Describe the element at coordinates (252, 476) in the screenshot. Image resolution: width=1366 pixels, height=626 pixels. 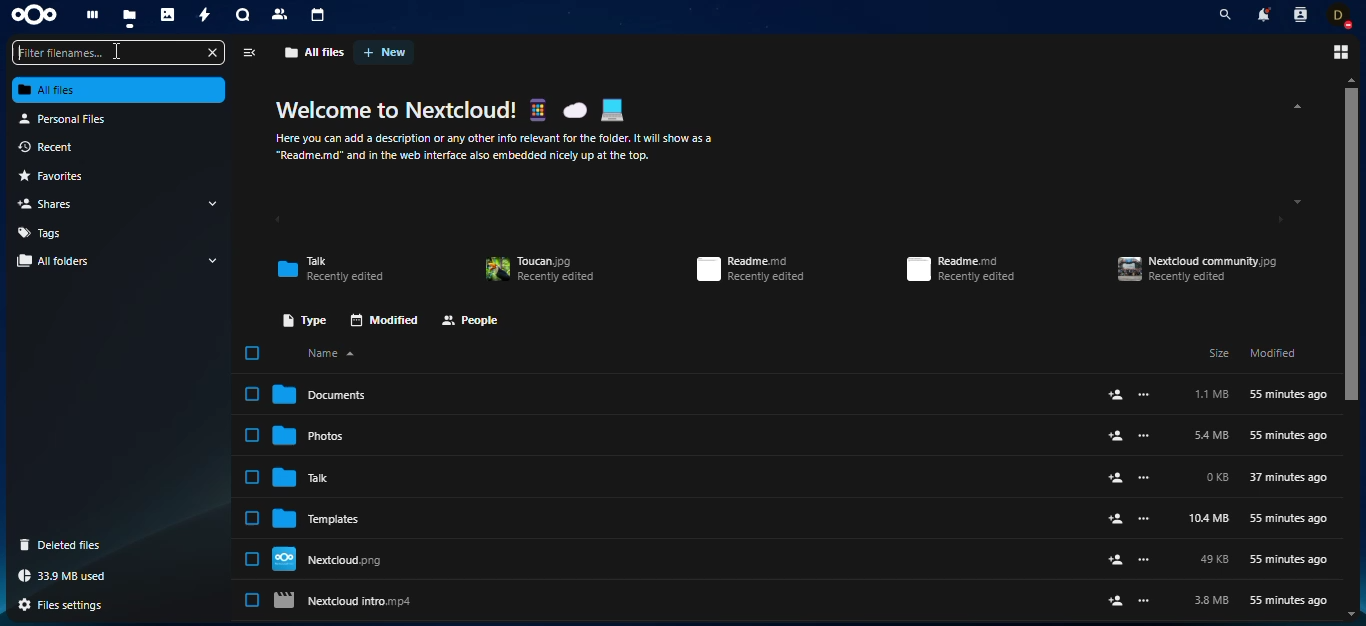
I see `Click to select` at that location.